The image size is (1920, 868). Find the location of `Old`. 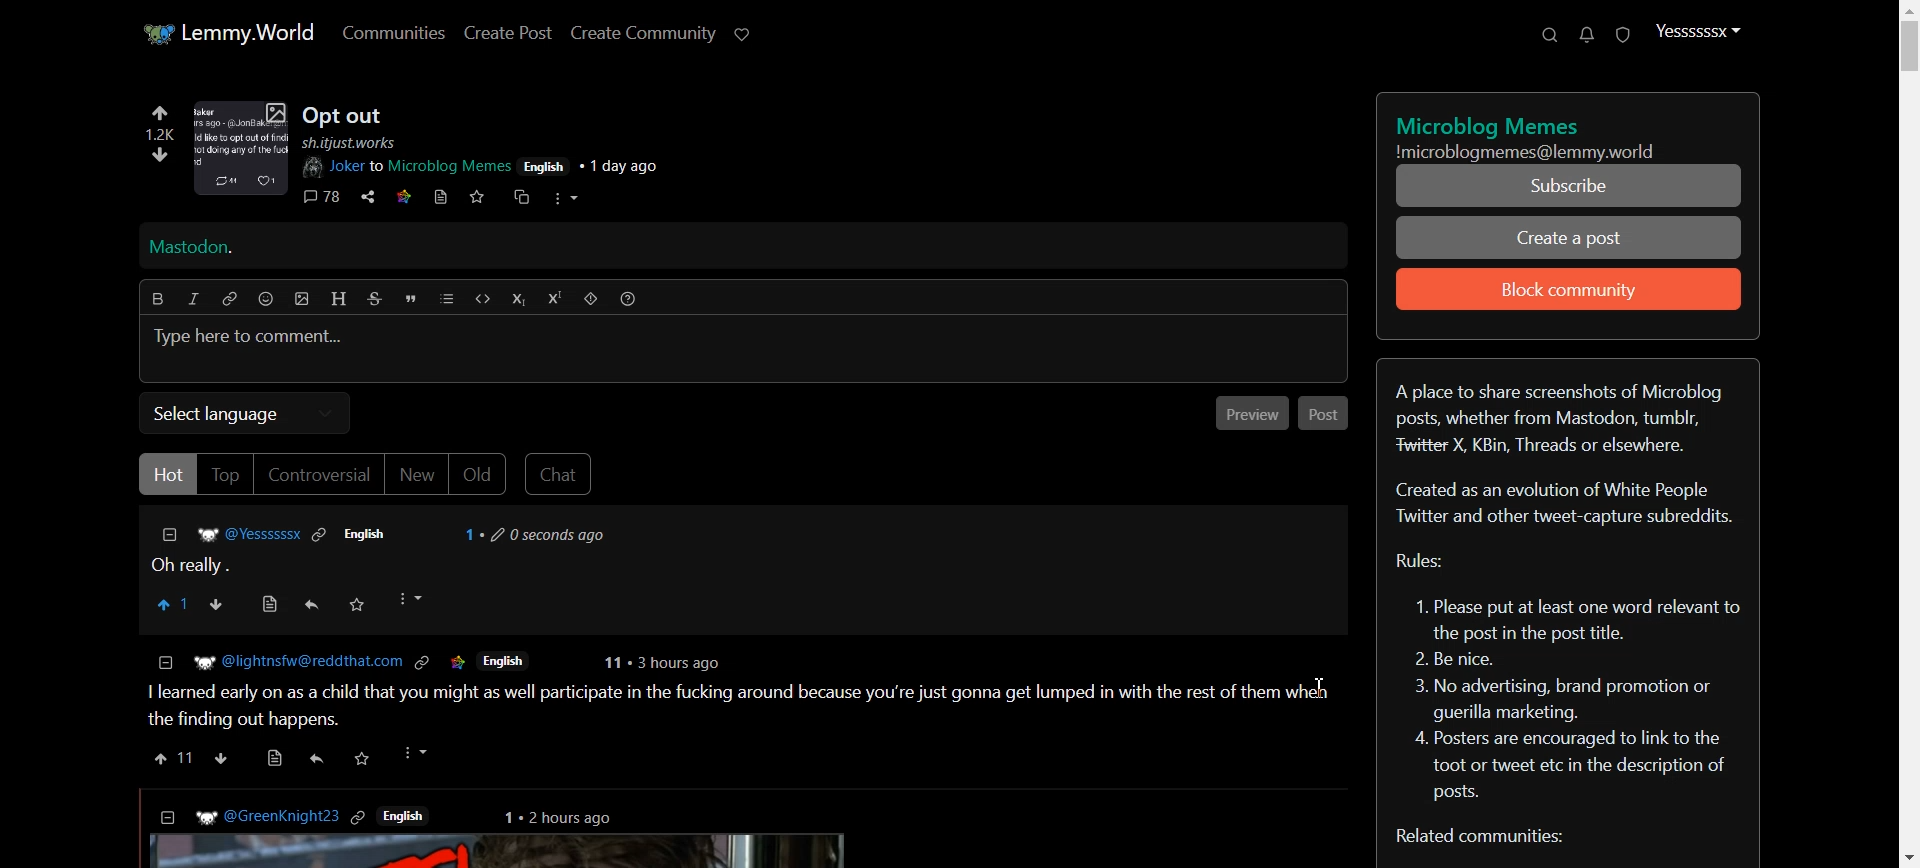

Old is located at coordinates (479, 474).